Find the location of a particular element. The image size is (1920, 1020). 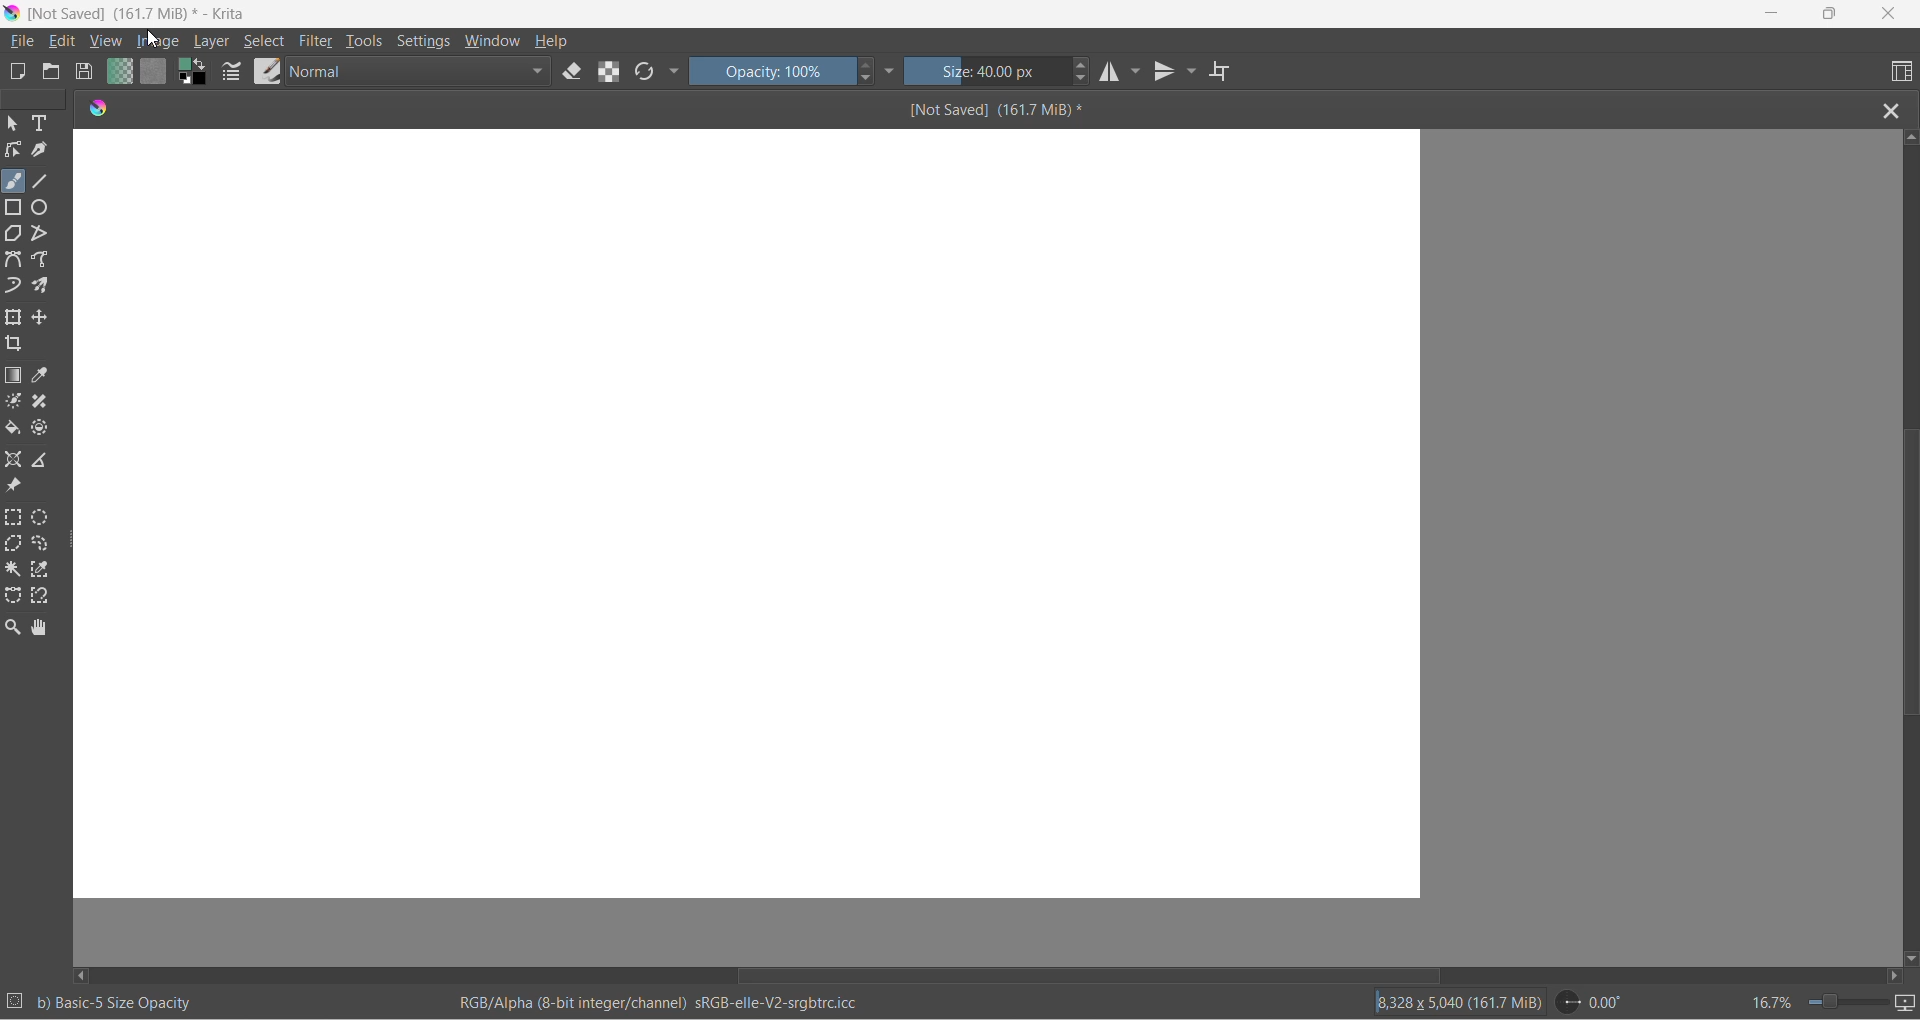

select shape tool is located at coordinates (13, 125).